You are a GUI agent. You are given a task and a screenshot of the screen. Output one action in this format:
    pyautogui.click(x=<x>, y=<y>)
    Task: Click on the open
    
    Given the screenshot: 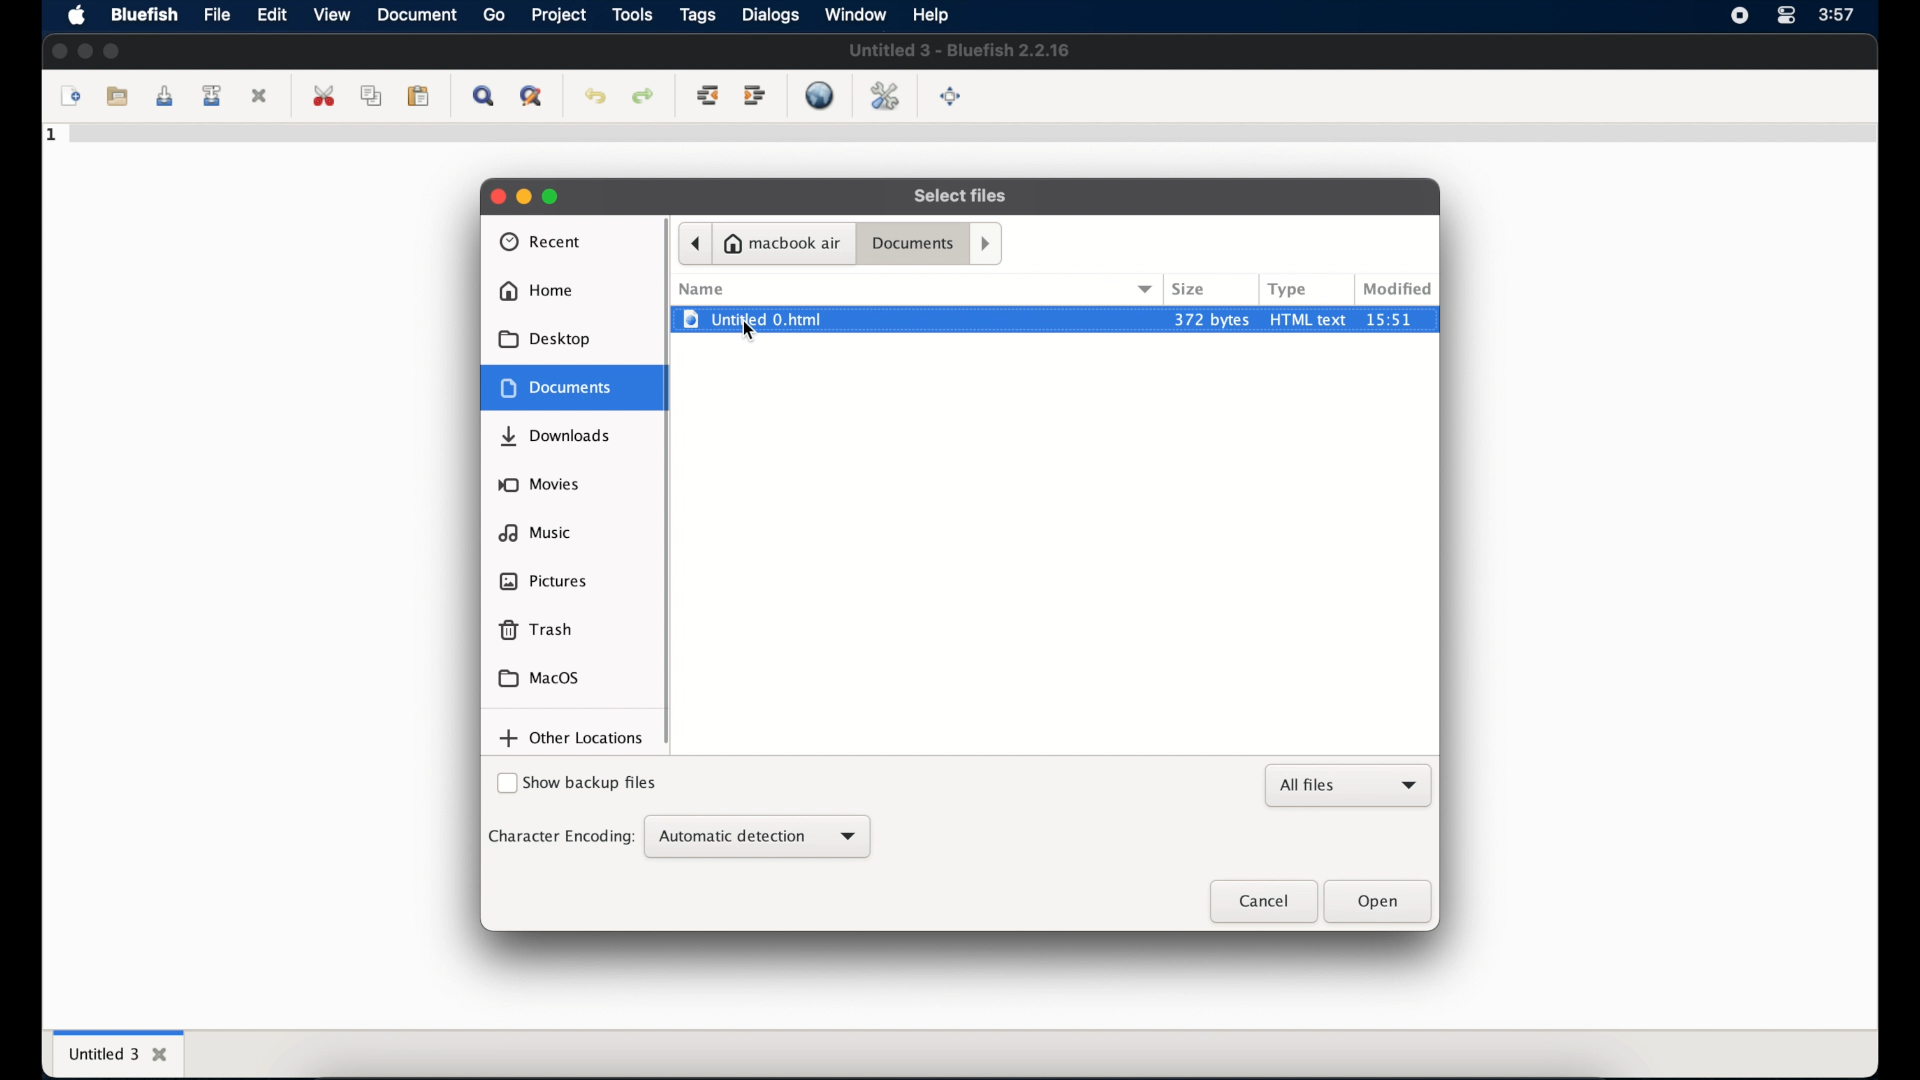 What is the action you would take?
    pyautogui.click(x=1379, y=902)
    